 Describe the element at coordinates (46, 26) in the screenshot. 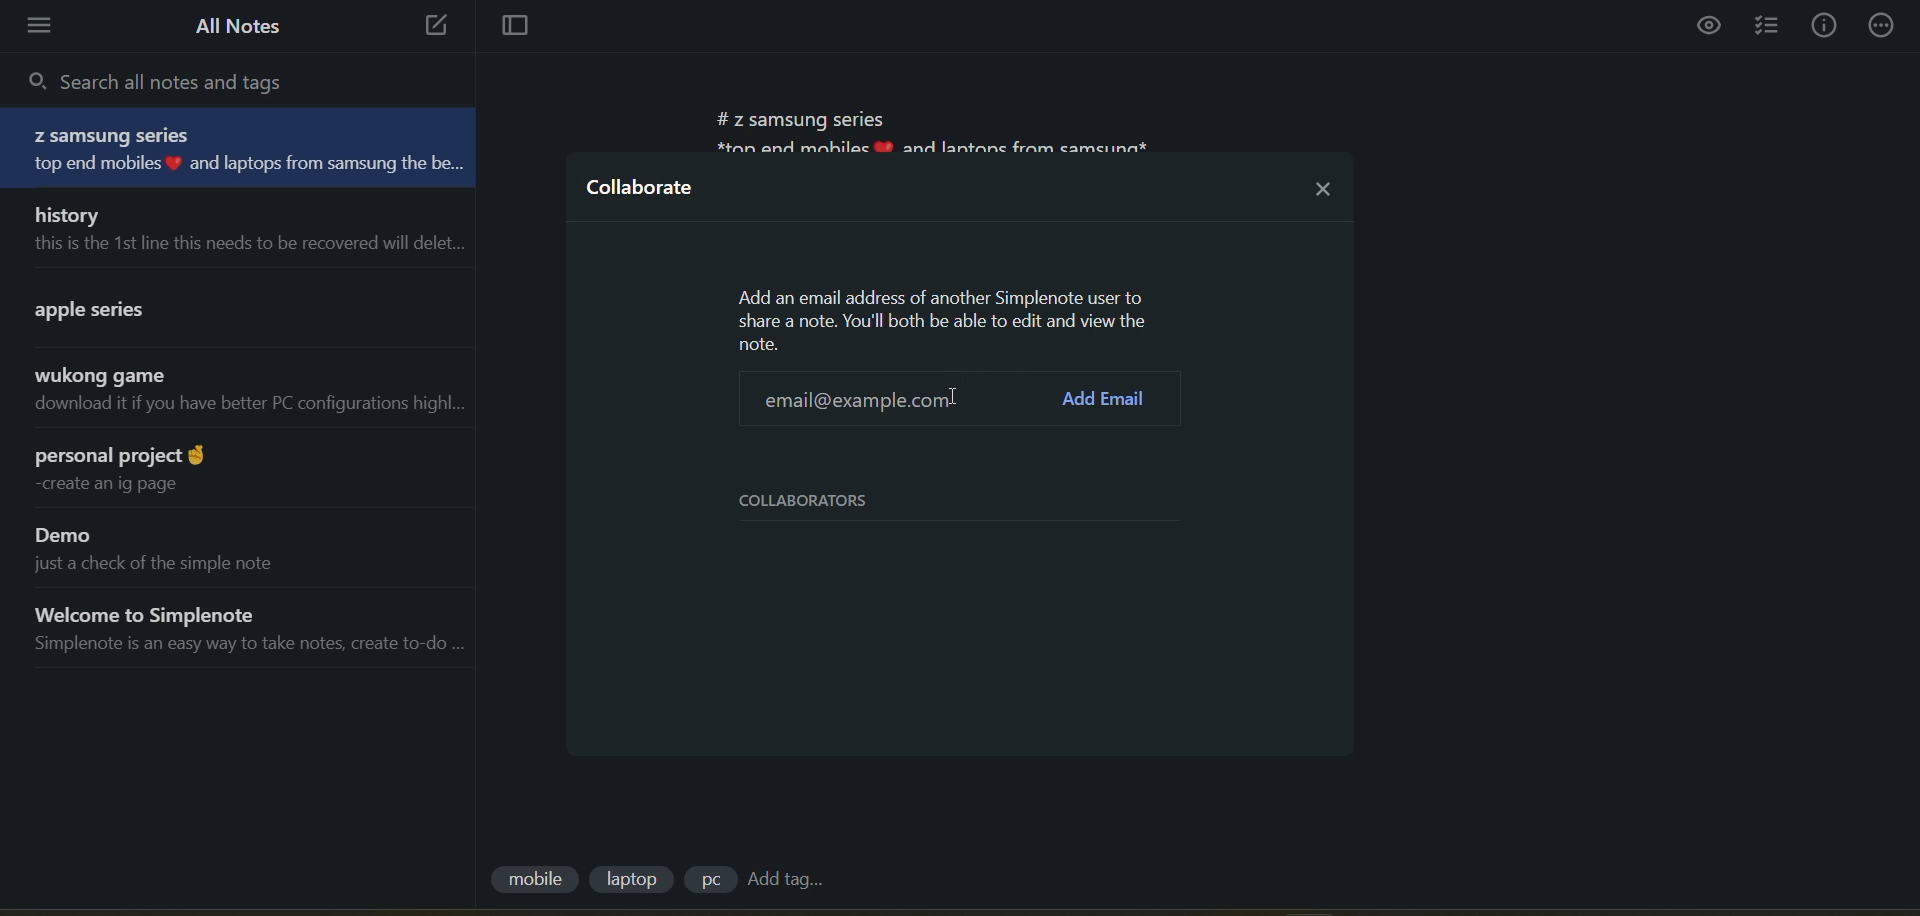

I see `menu` at that location.